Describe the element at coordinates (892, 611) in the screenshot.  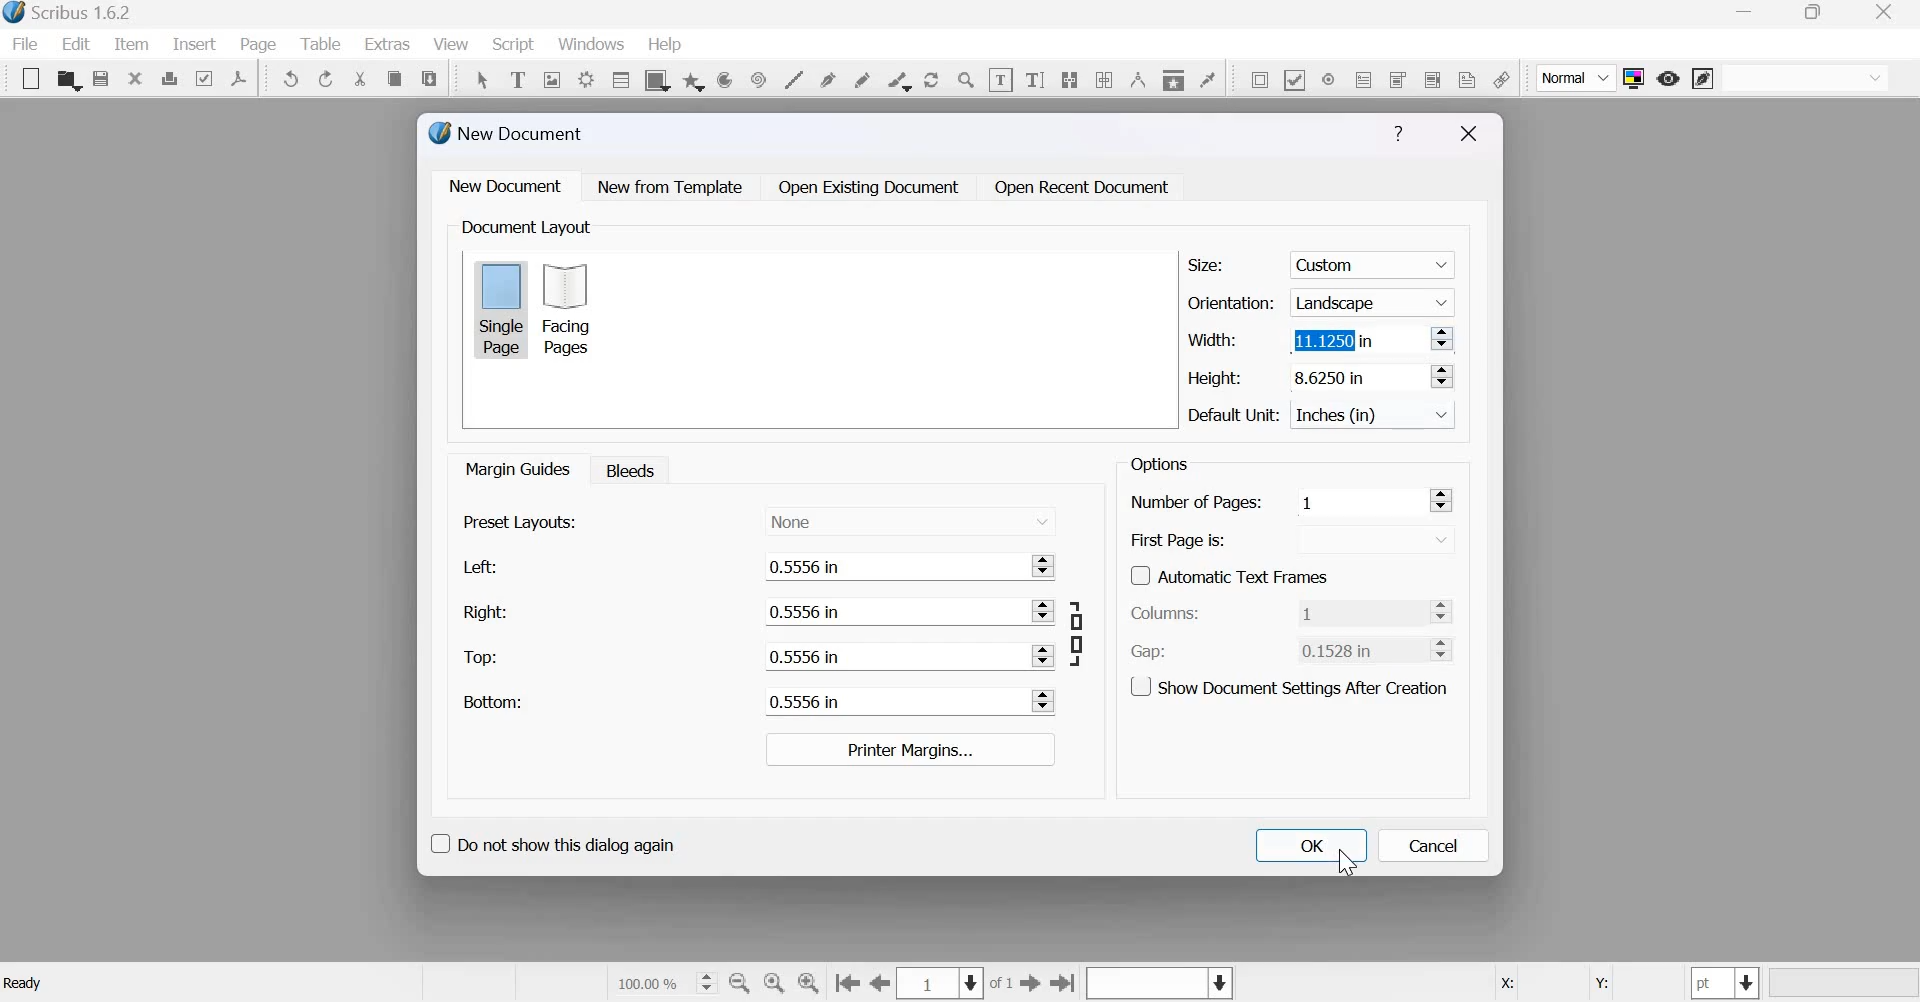
I see `0.5556 in` at that location.